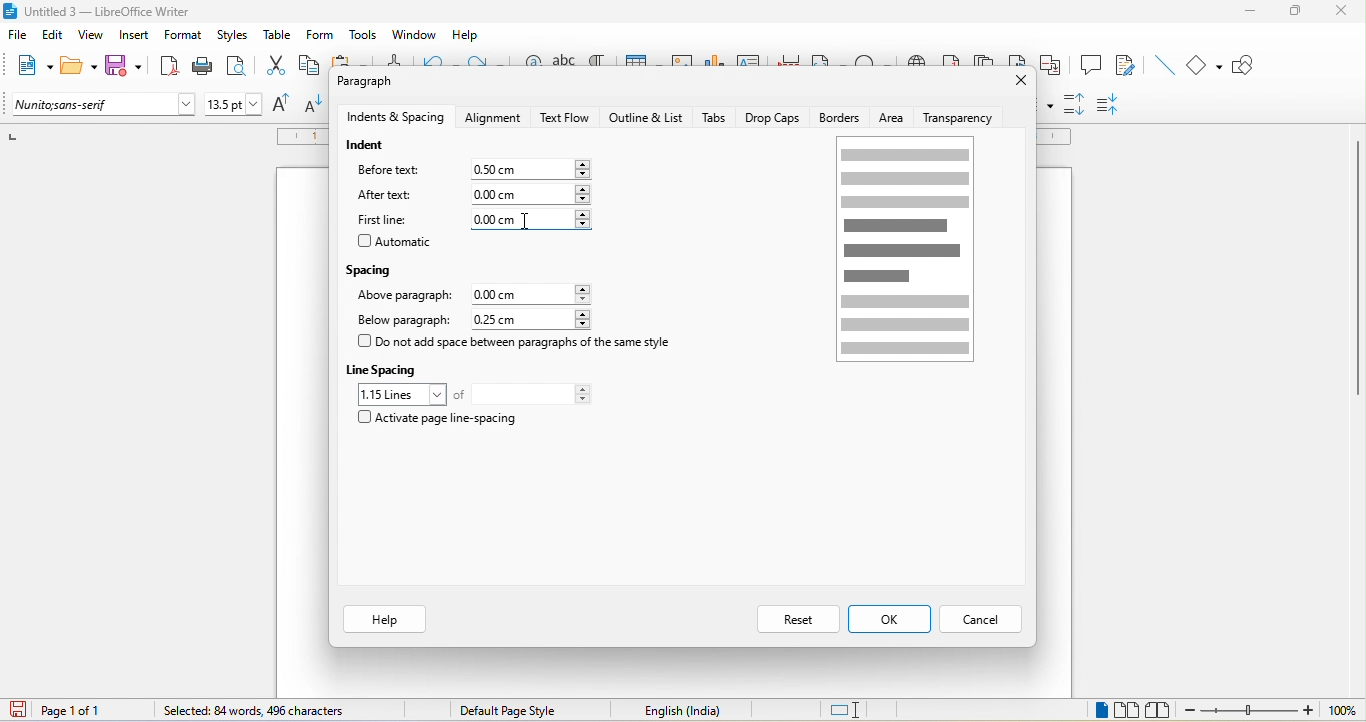 The width and height of the screenshot is (1366, 722). I want to click on tabs, so click(715, 116).